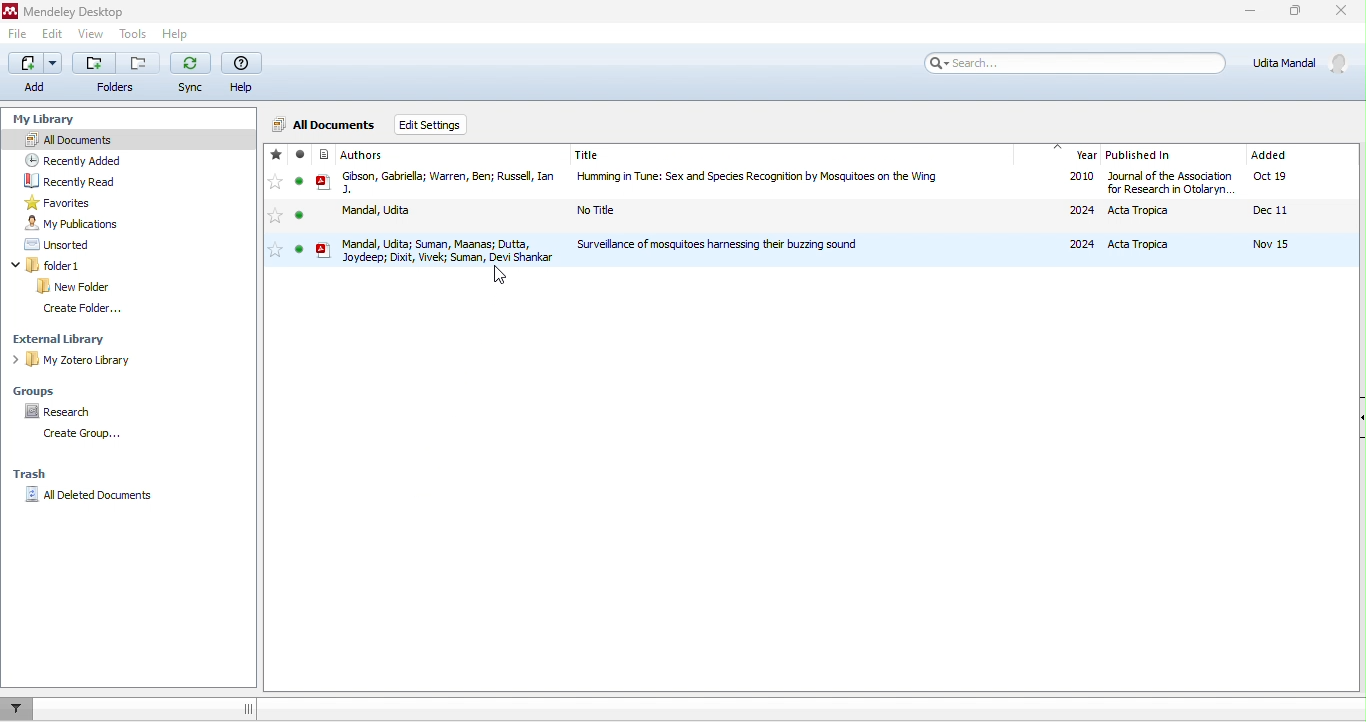  What do you see at coordinates (20, 35) in the screenshot?
I see `file` at bounding box center [20, 35].